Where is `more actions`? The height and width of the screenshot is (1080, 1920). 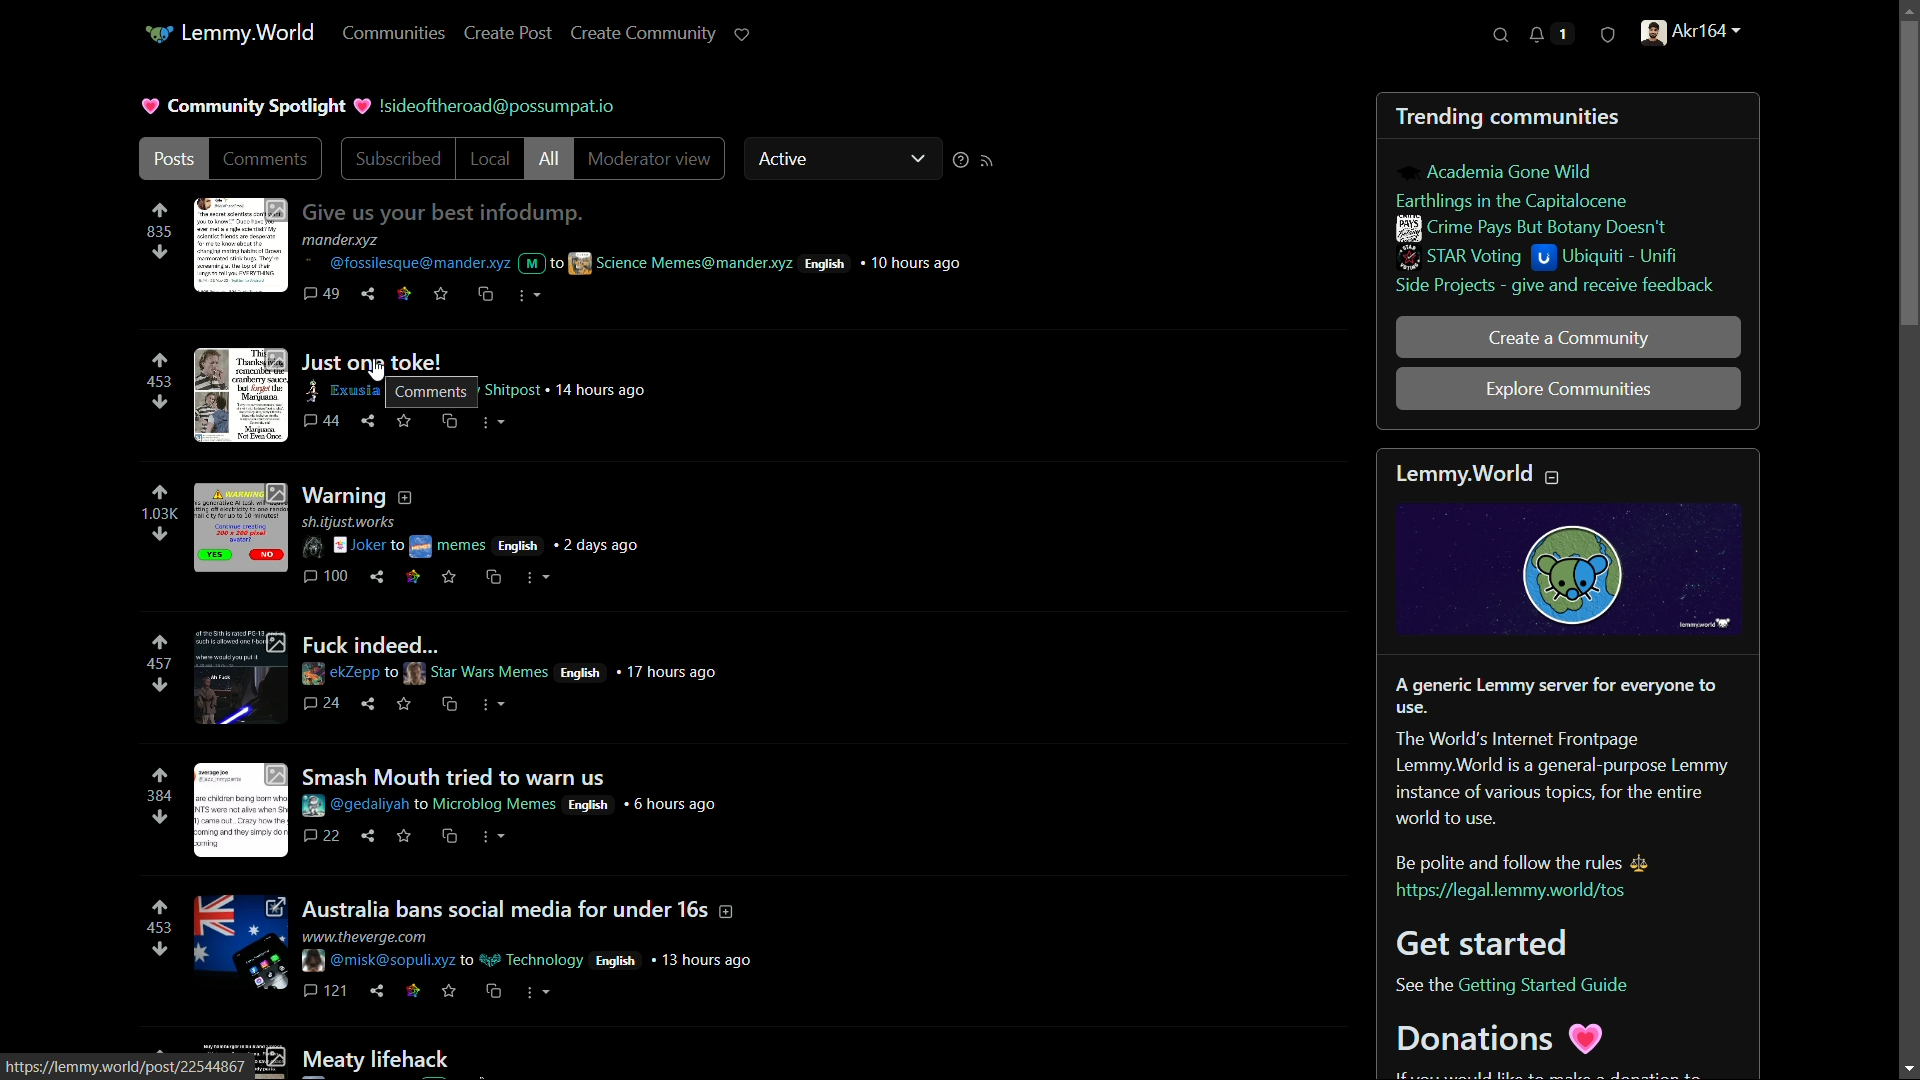
more actions is located at coordinates (529, 297).